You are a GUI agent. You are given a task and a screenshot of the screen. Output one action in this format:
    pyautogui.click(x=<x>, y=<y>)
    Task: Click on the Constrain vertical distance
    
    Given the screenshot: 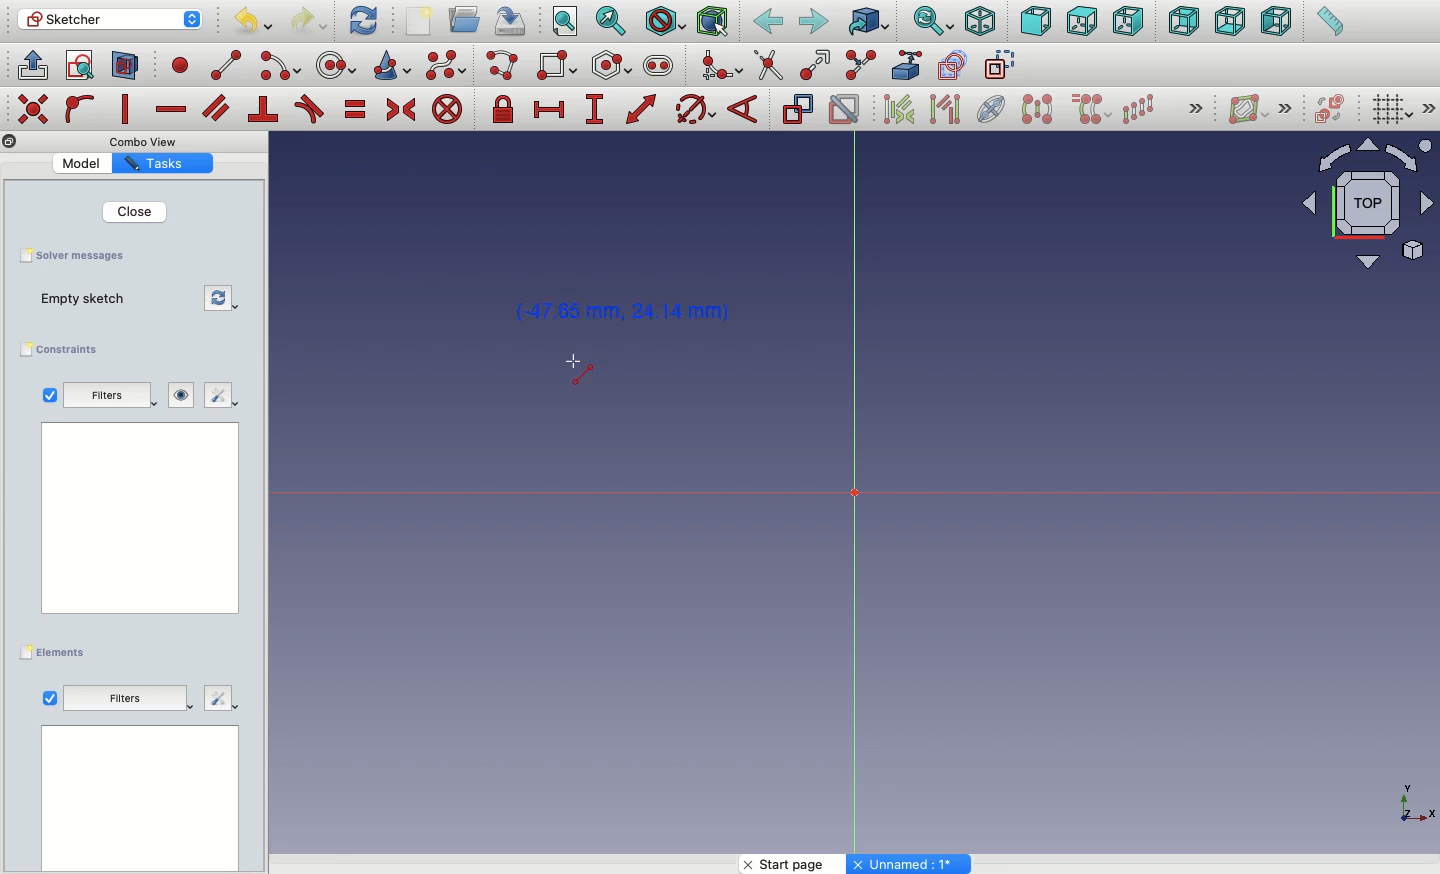 What is the action you would take?
    pyautogui.click(x=598, y=111)
    